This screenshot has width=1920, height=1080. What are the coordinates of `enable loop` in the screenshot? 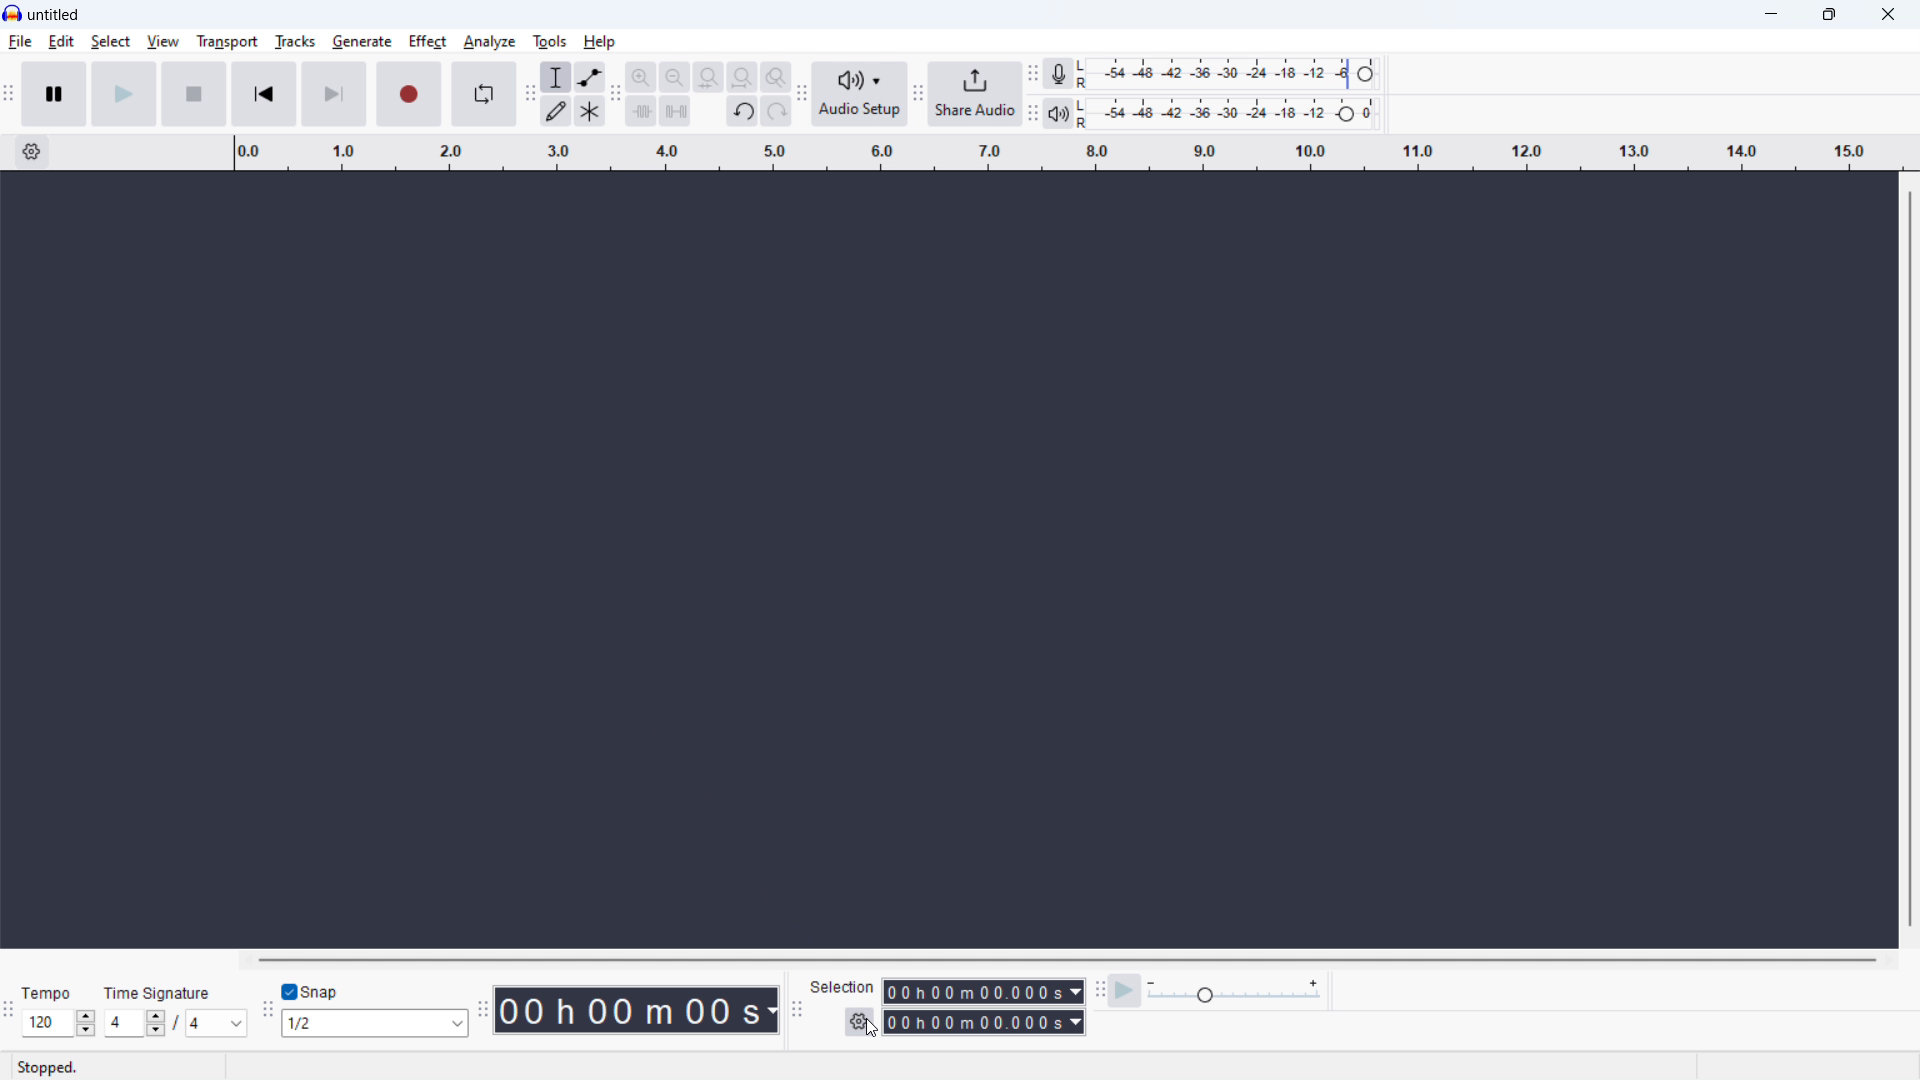 It's located at (484, 94).